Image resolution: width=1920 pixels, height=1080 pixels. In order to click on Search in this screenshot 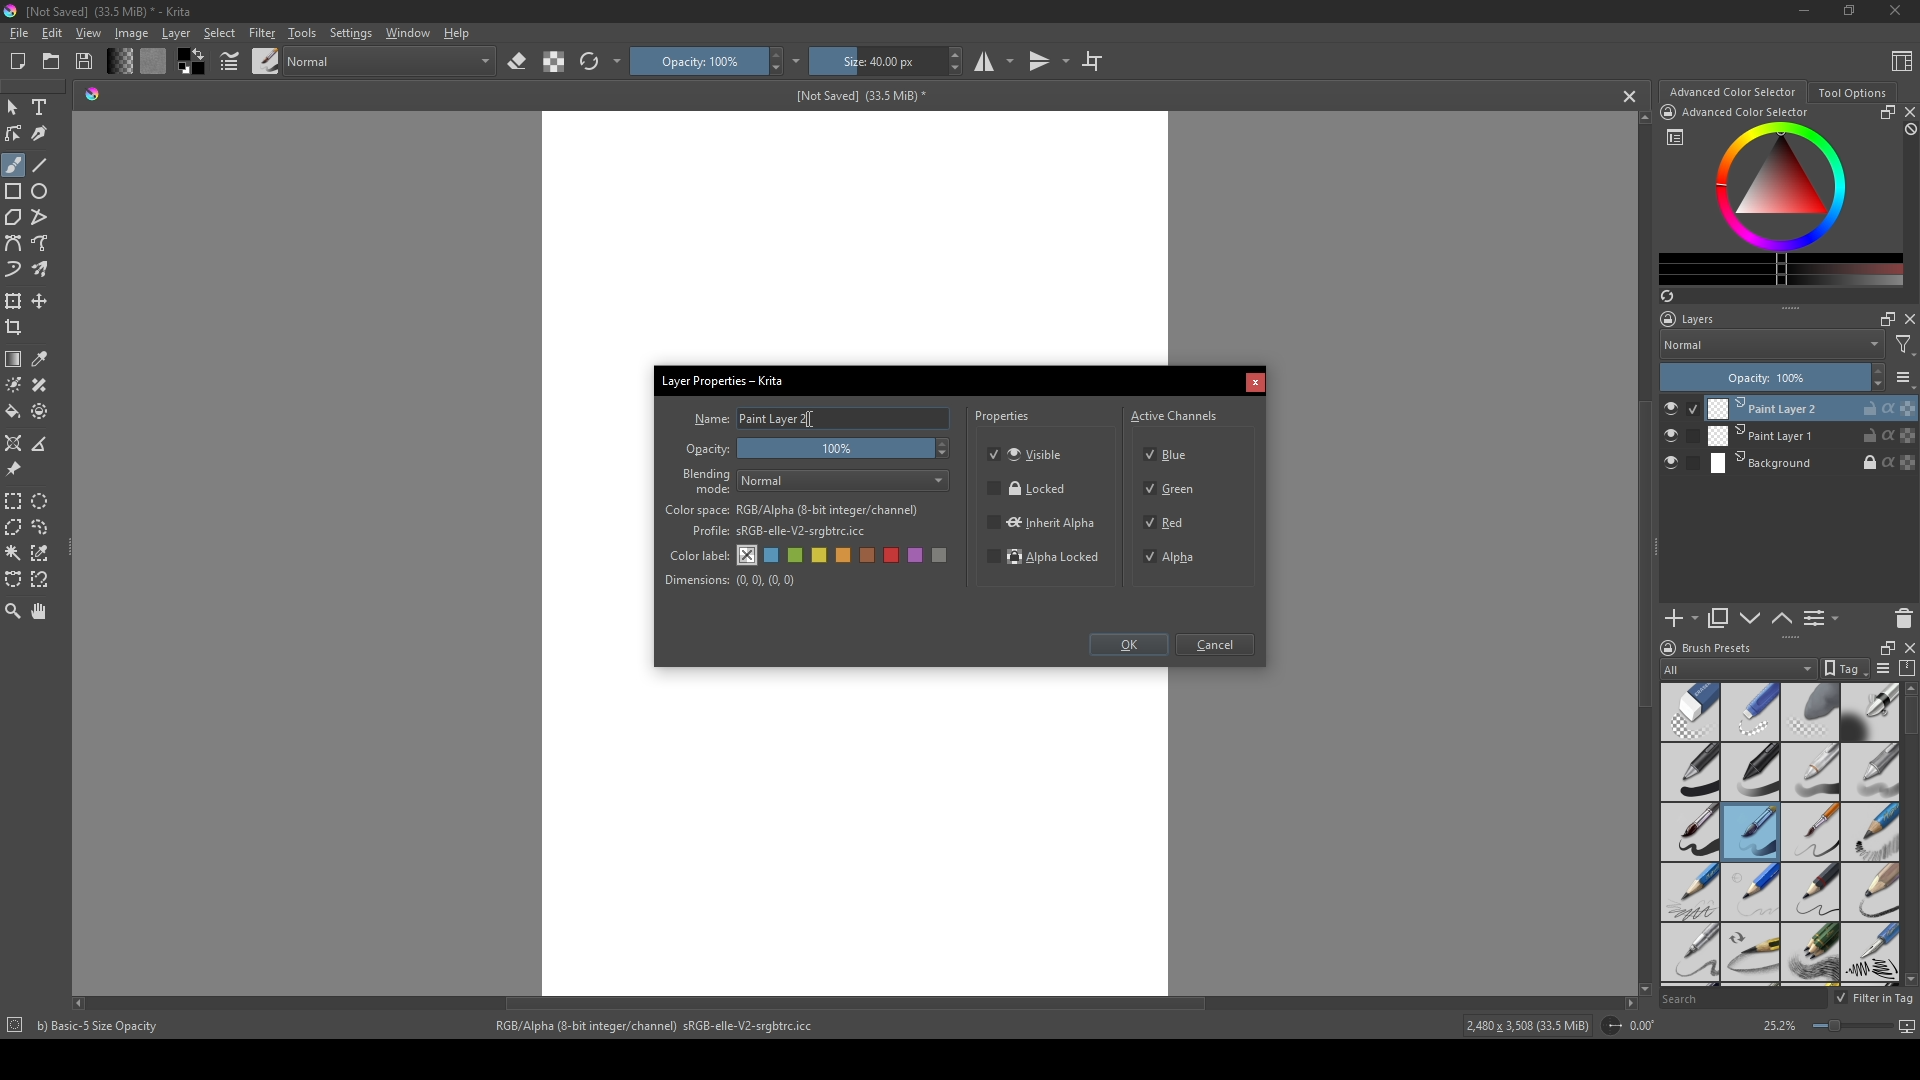, I will do `click(1742, 999)`.